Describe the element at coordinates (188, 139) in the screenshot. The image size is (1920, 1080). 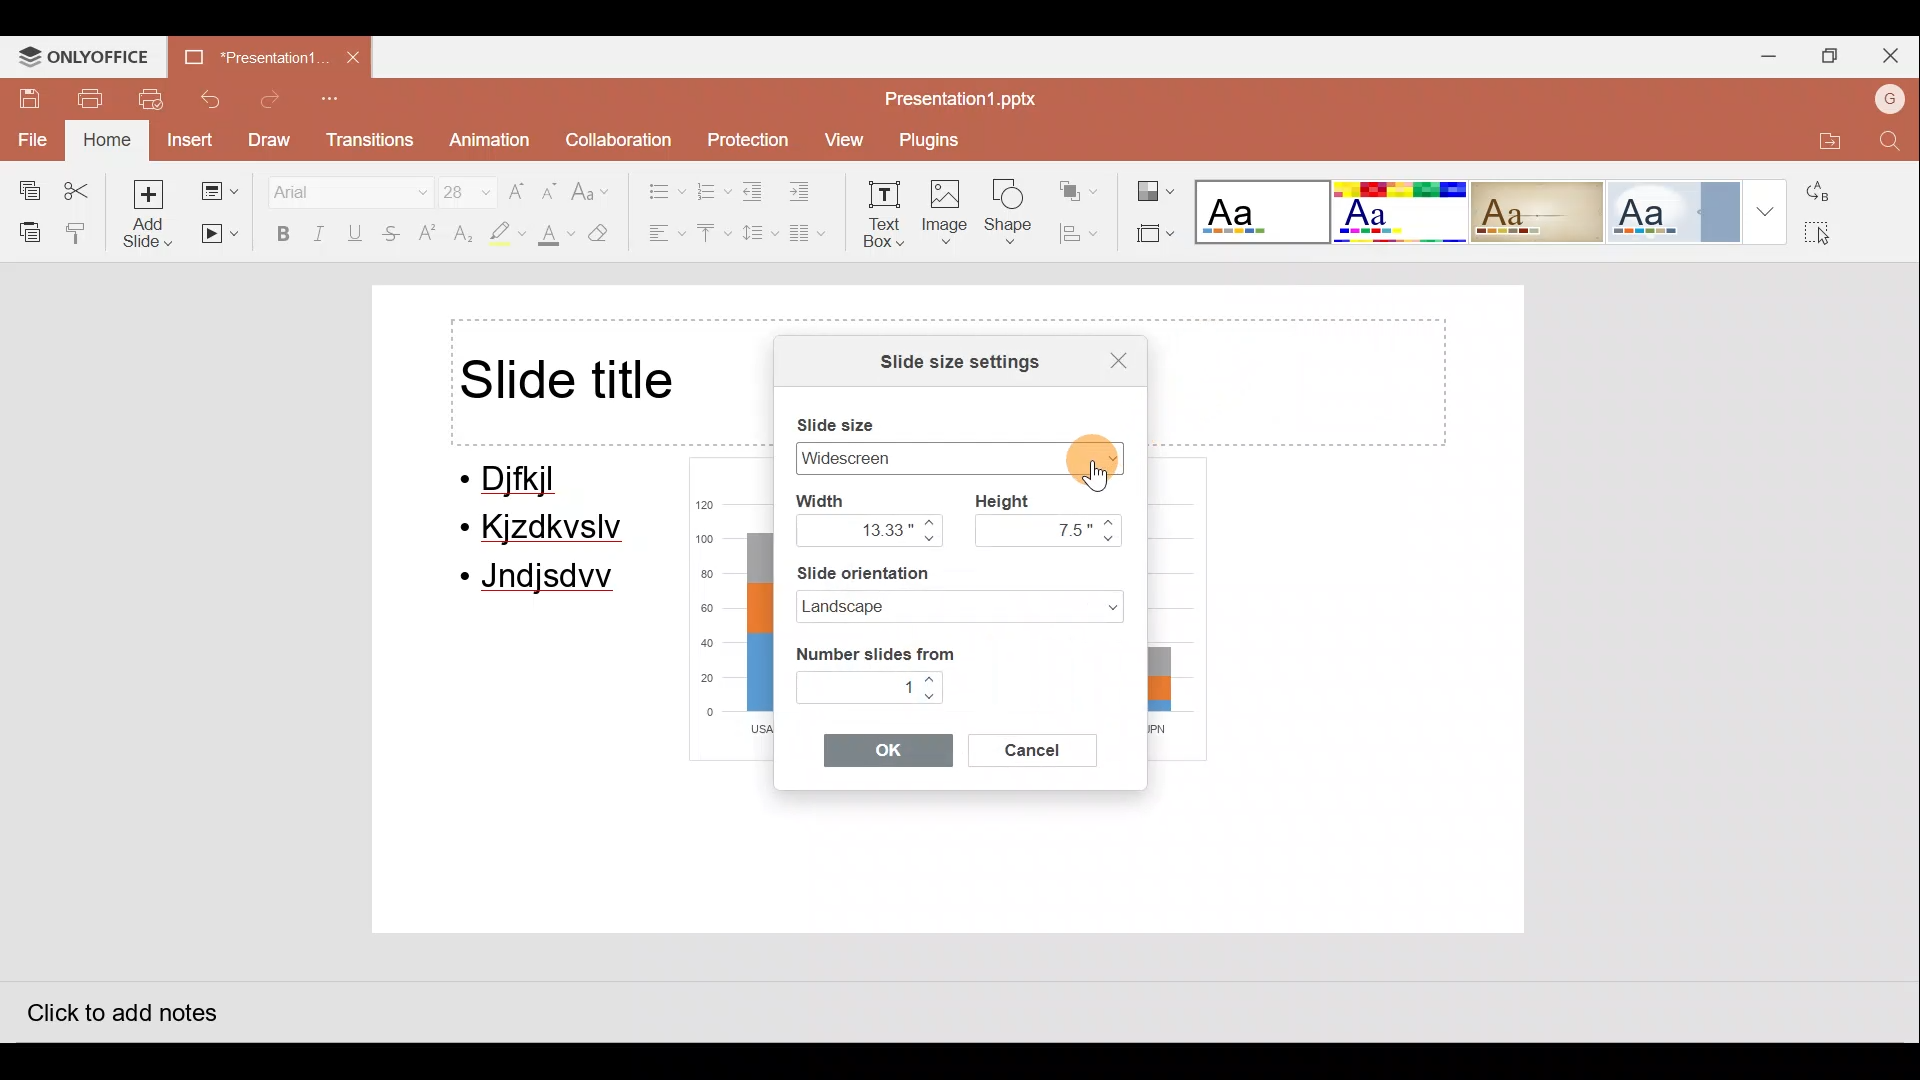
I see `Insert` at that location.